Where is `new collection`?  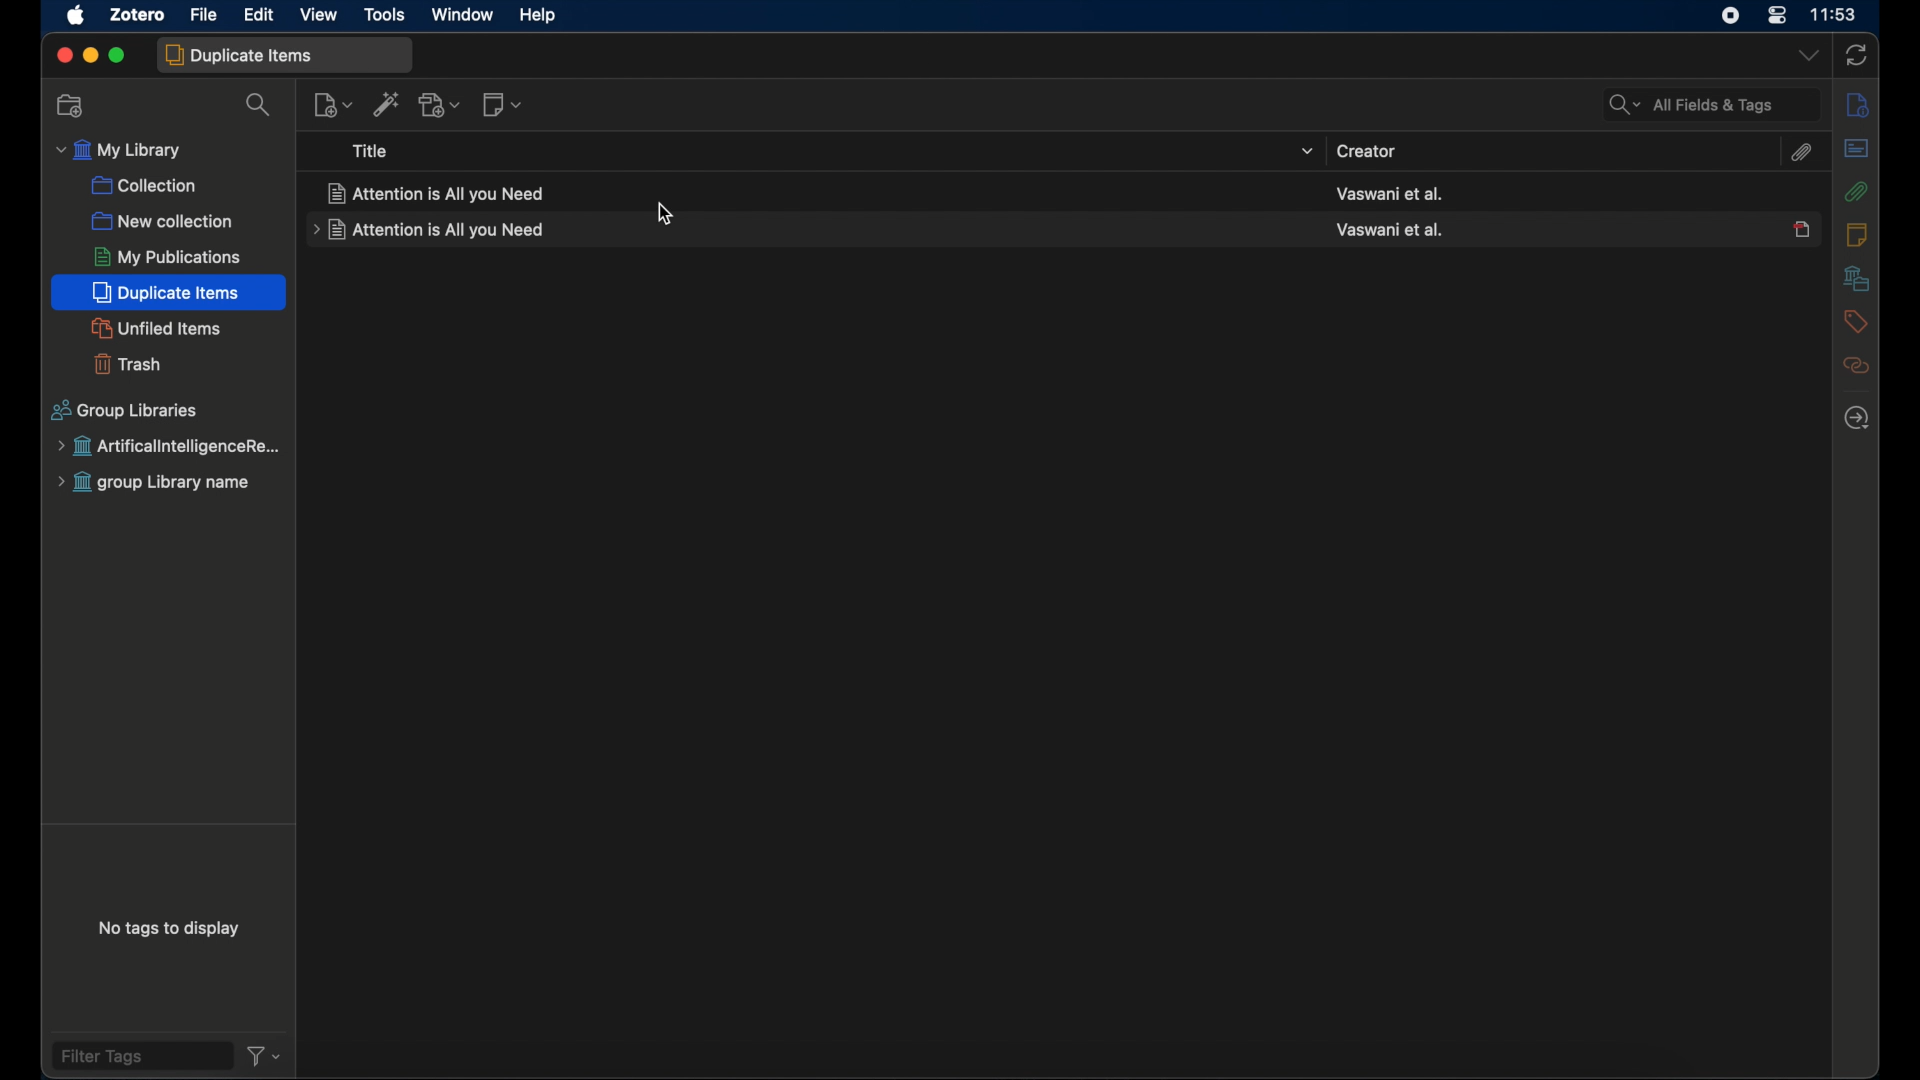 new collection is located at coordinates (71, 107).